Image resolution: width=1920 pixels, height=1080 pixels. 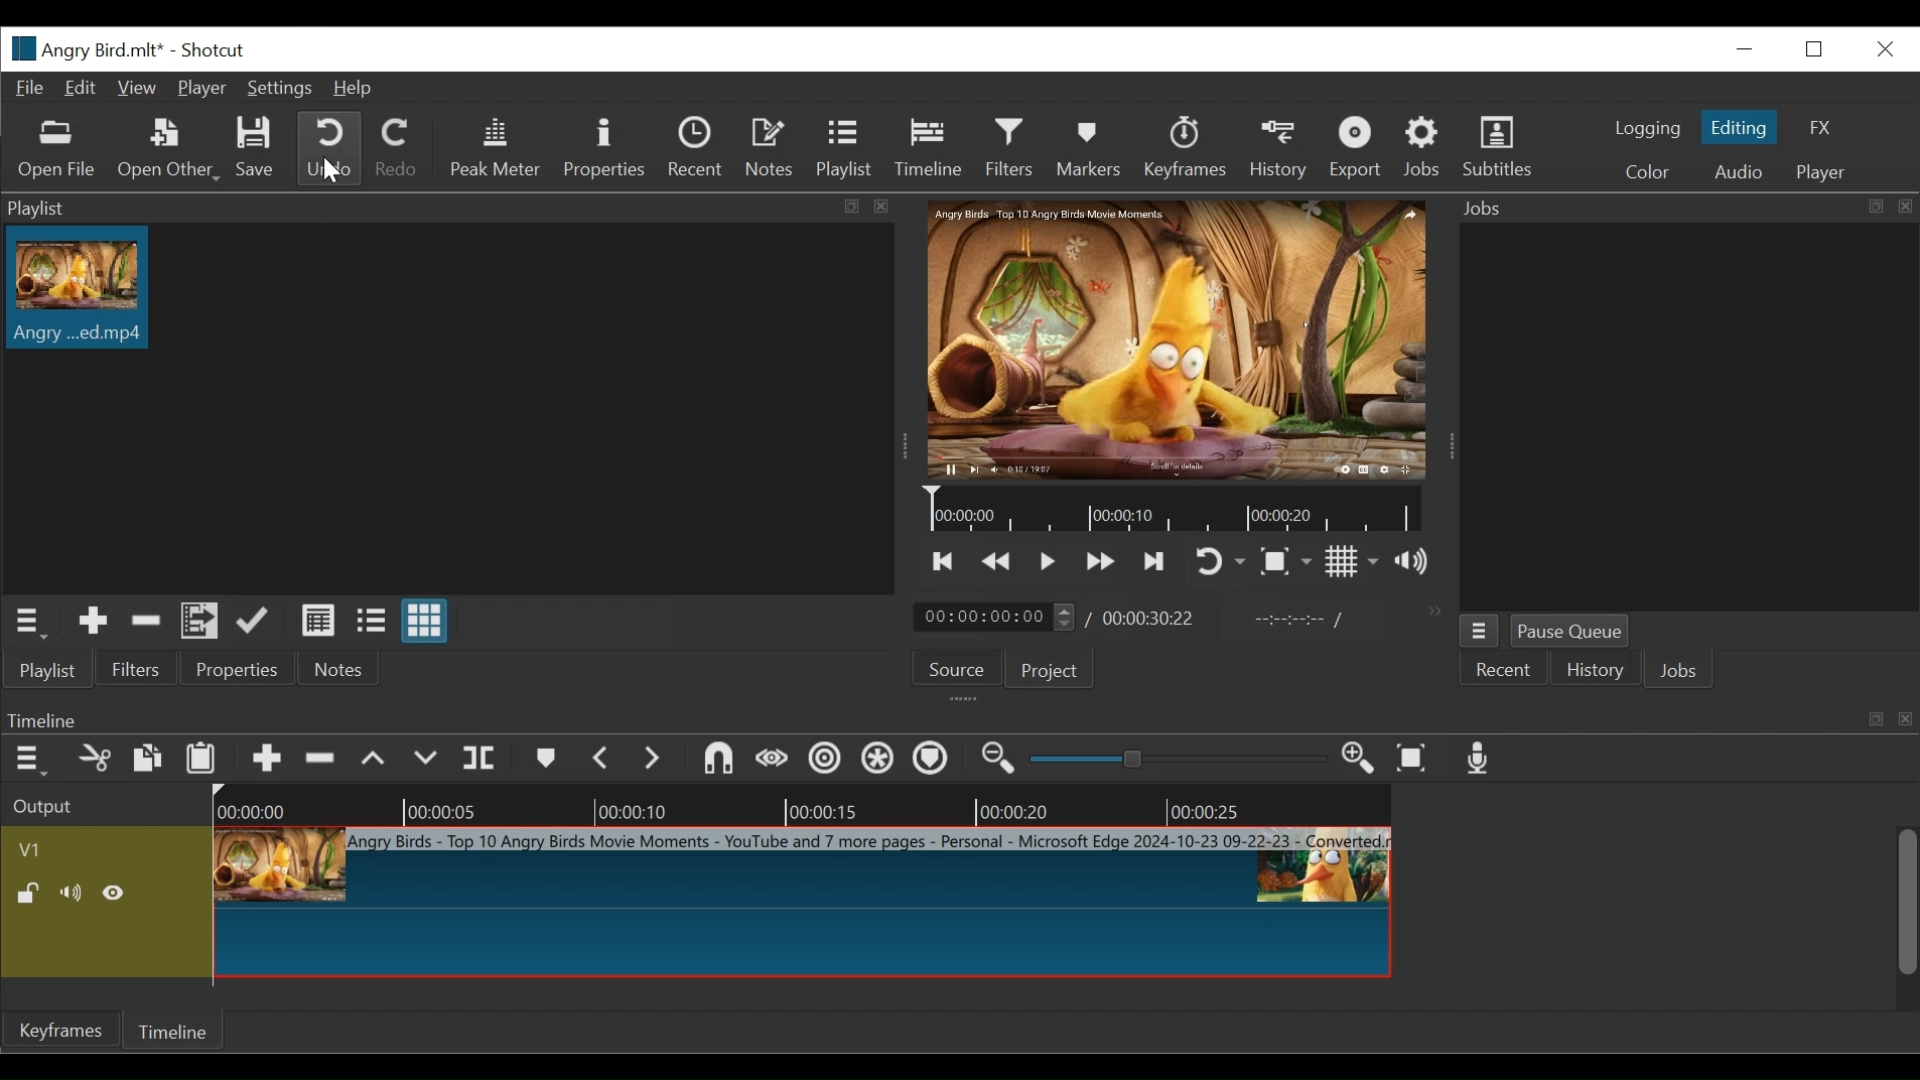 What do you see at coordinates (202, 86) in the screenshot?
I see `Player` at bounding box center [202, 86].